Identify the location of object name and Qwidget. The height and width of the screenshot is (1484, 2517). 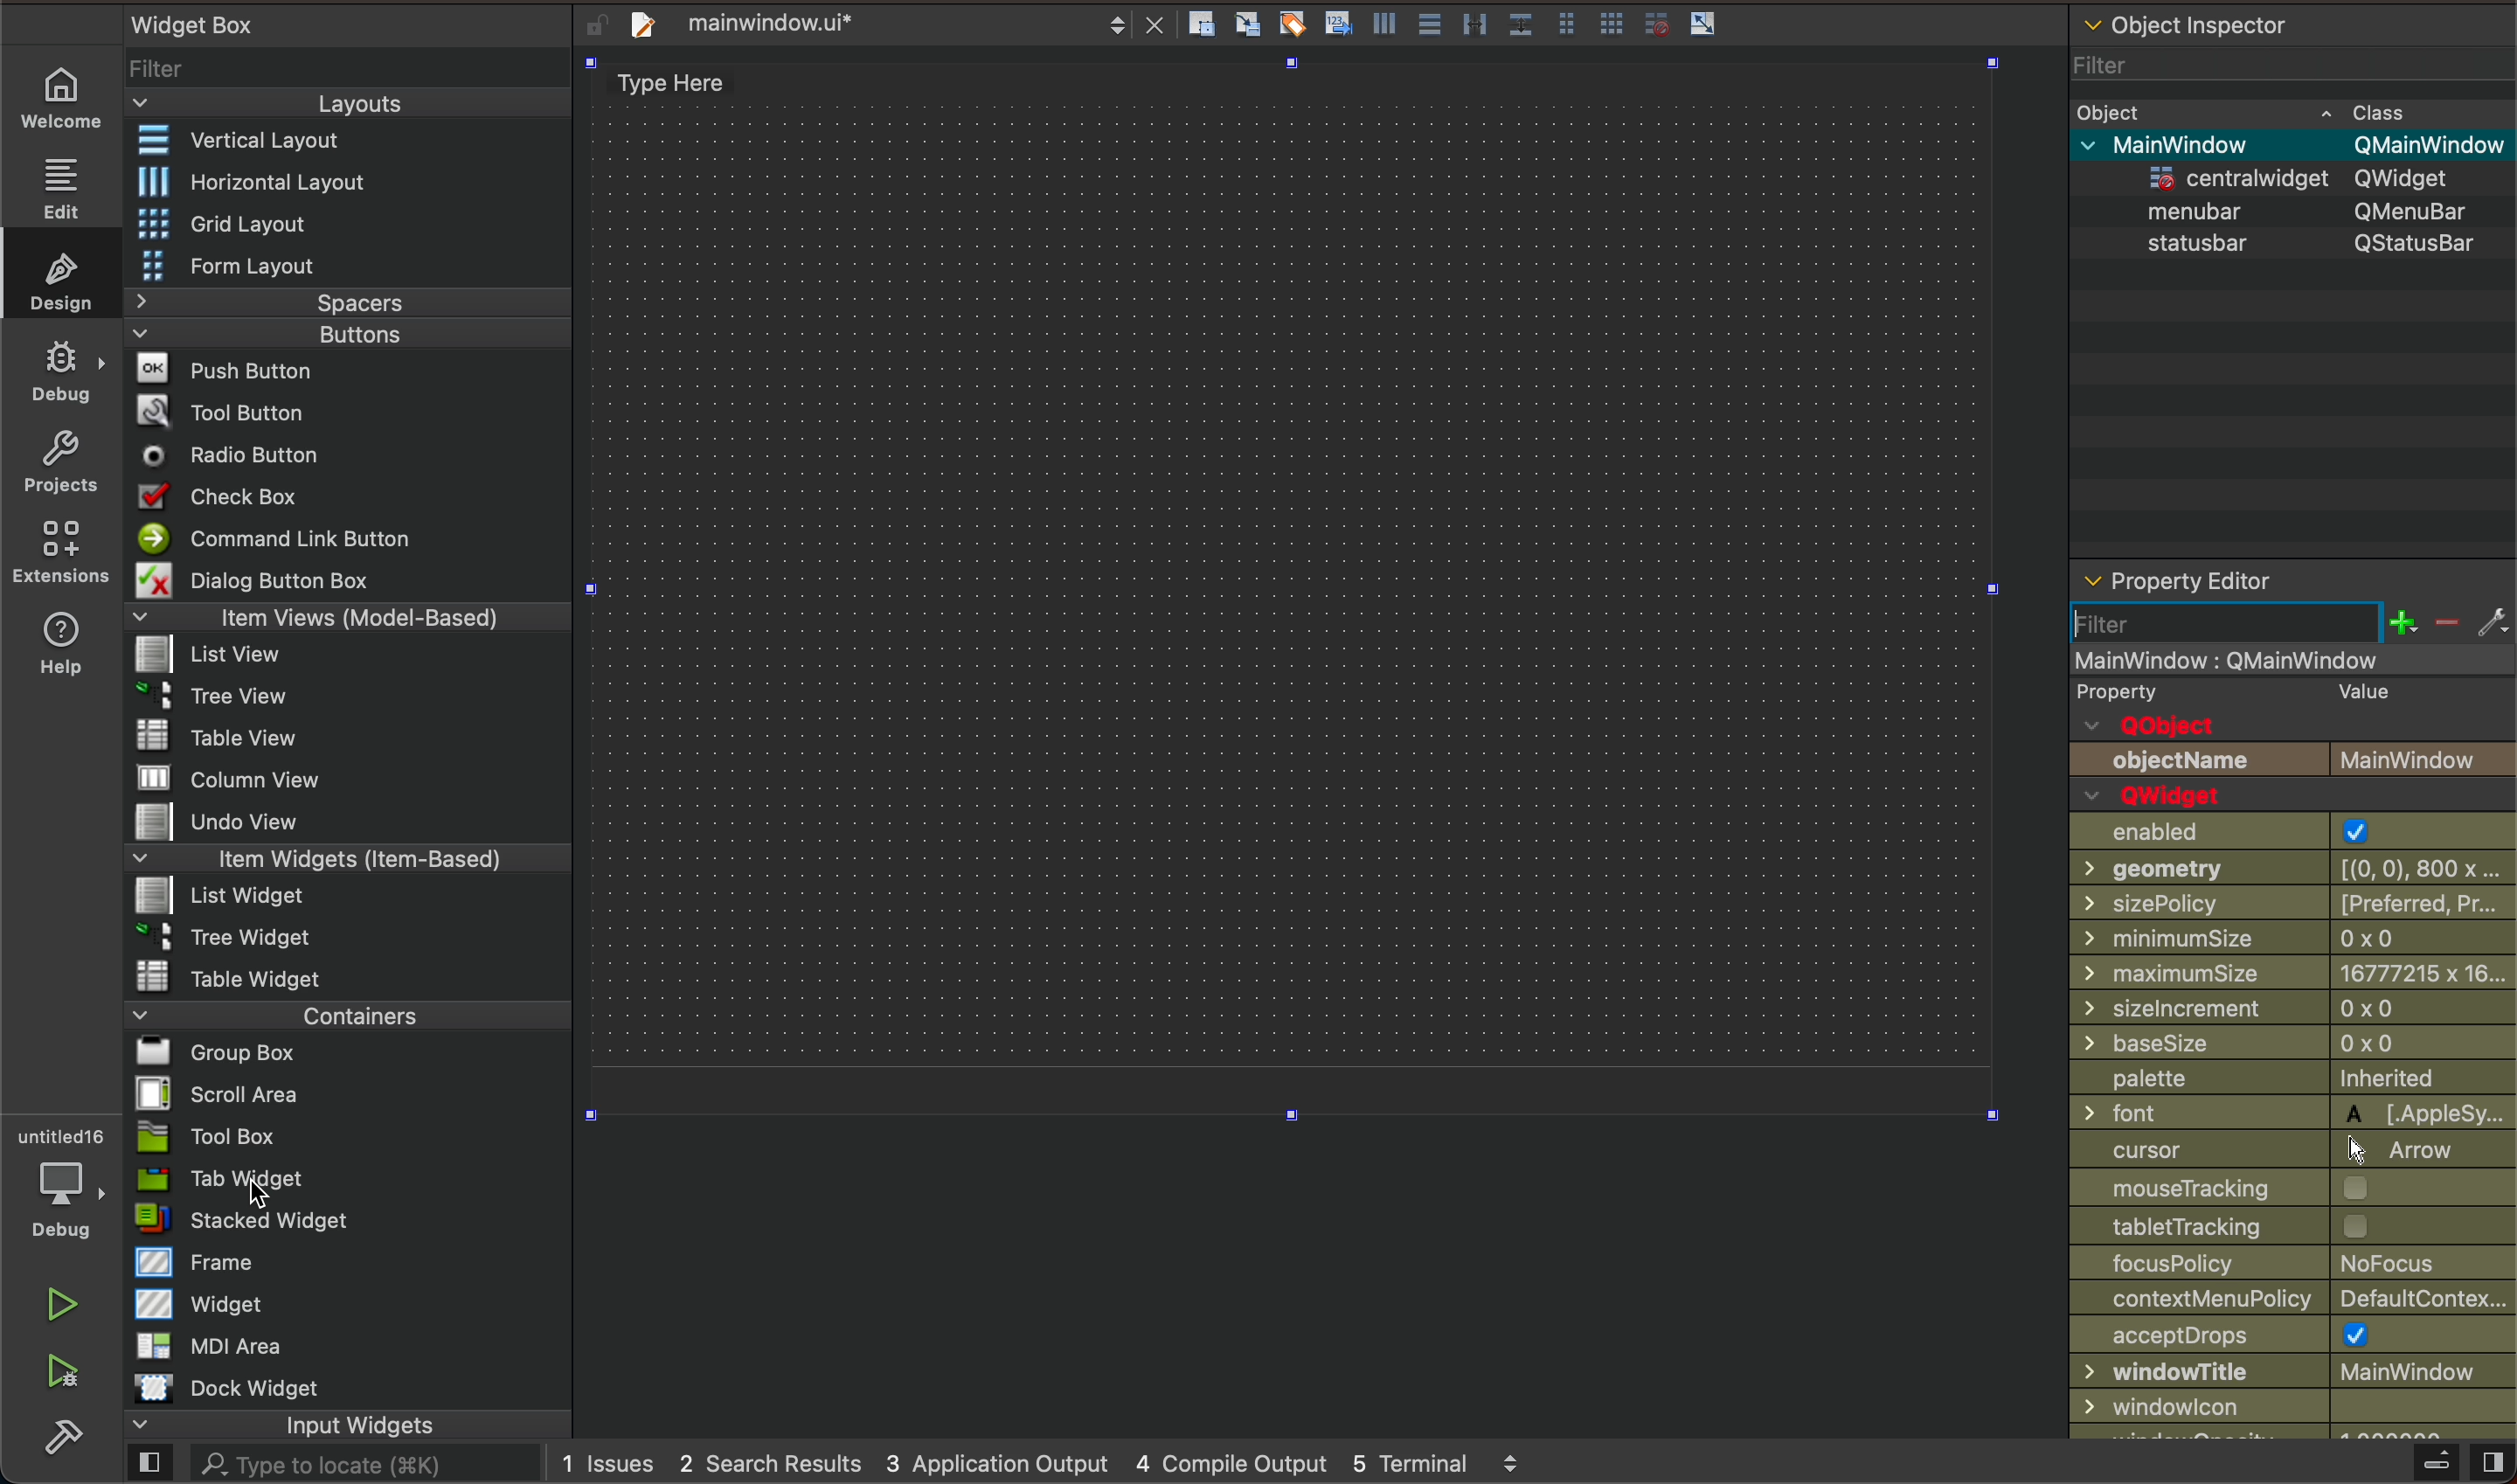
(2301, 777).